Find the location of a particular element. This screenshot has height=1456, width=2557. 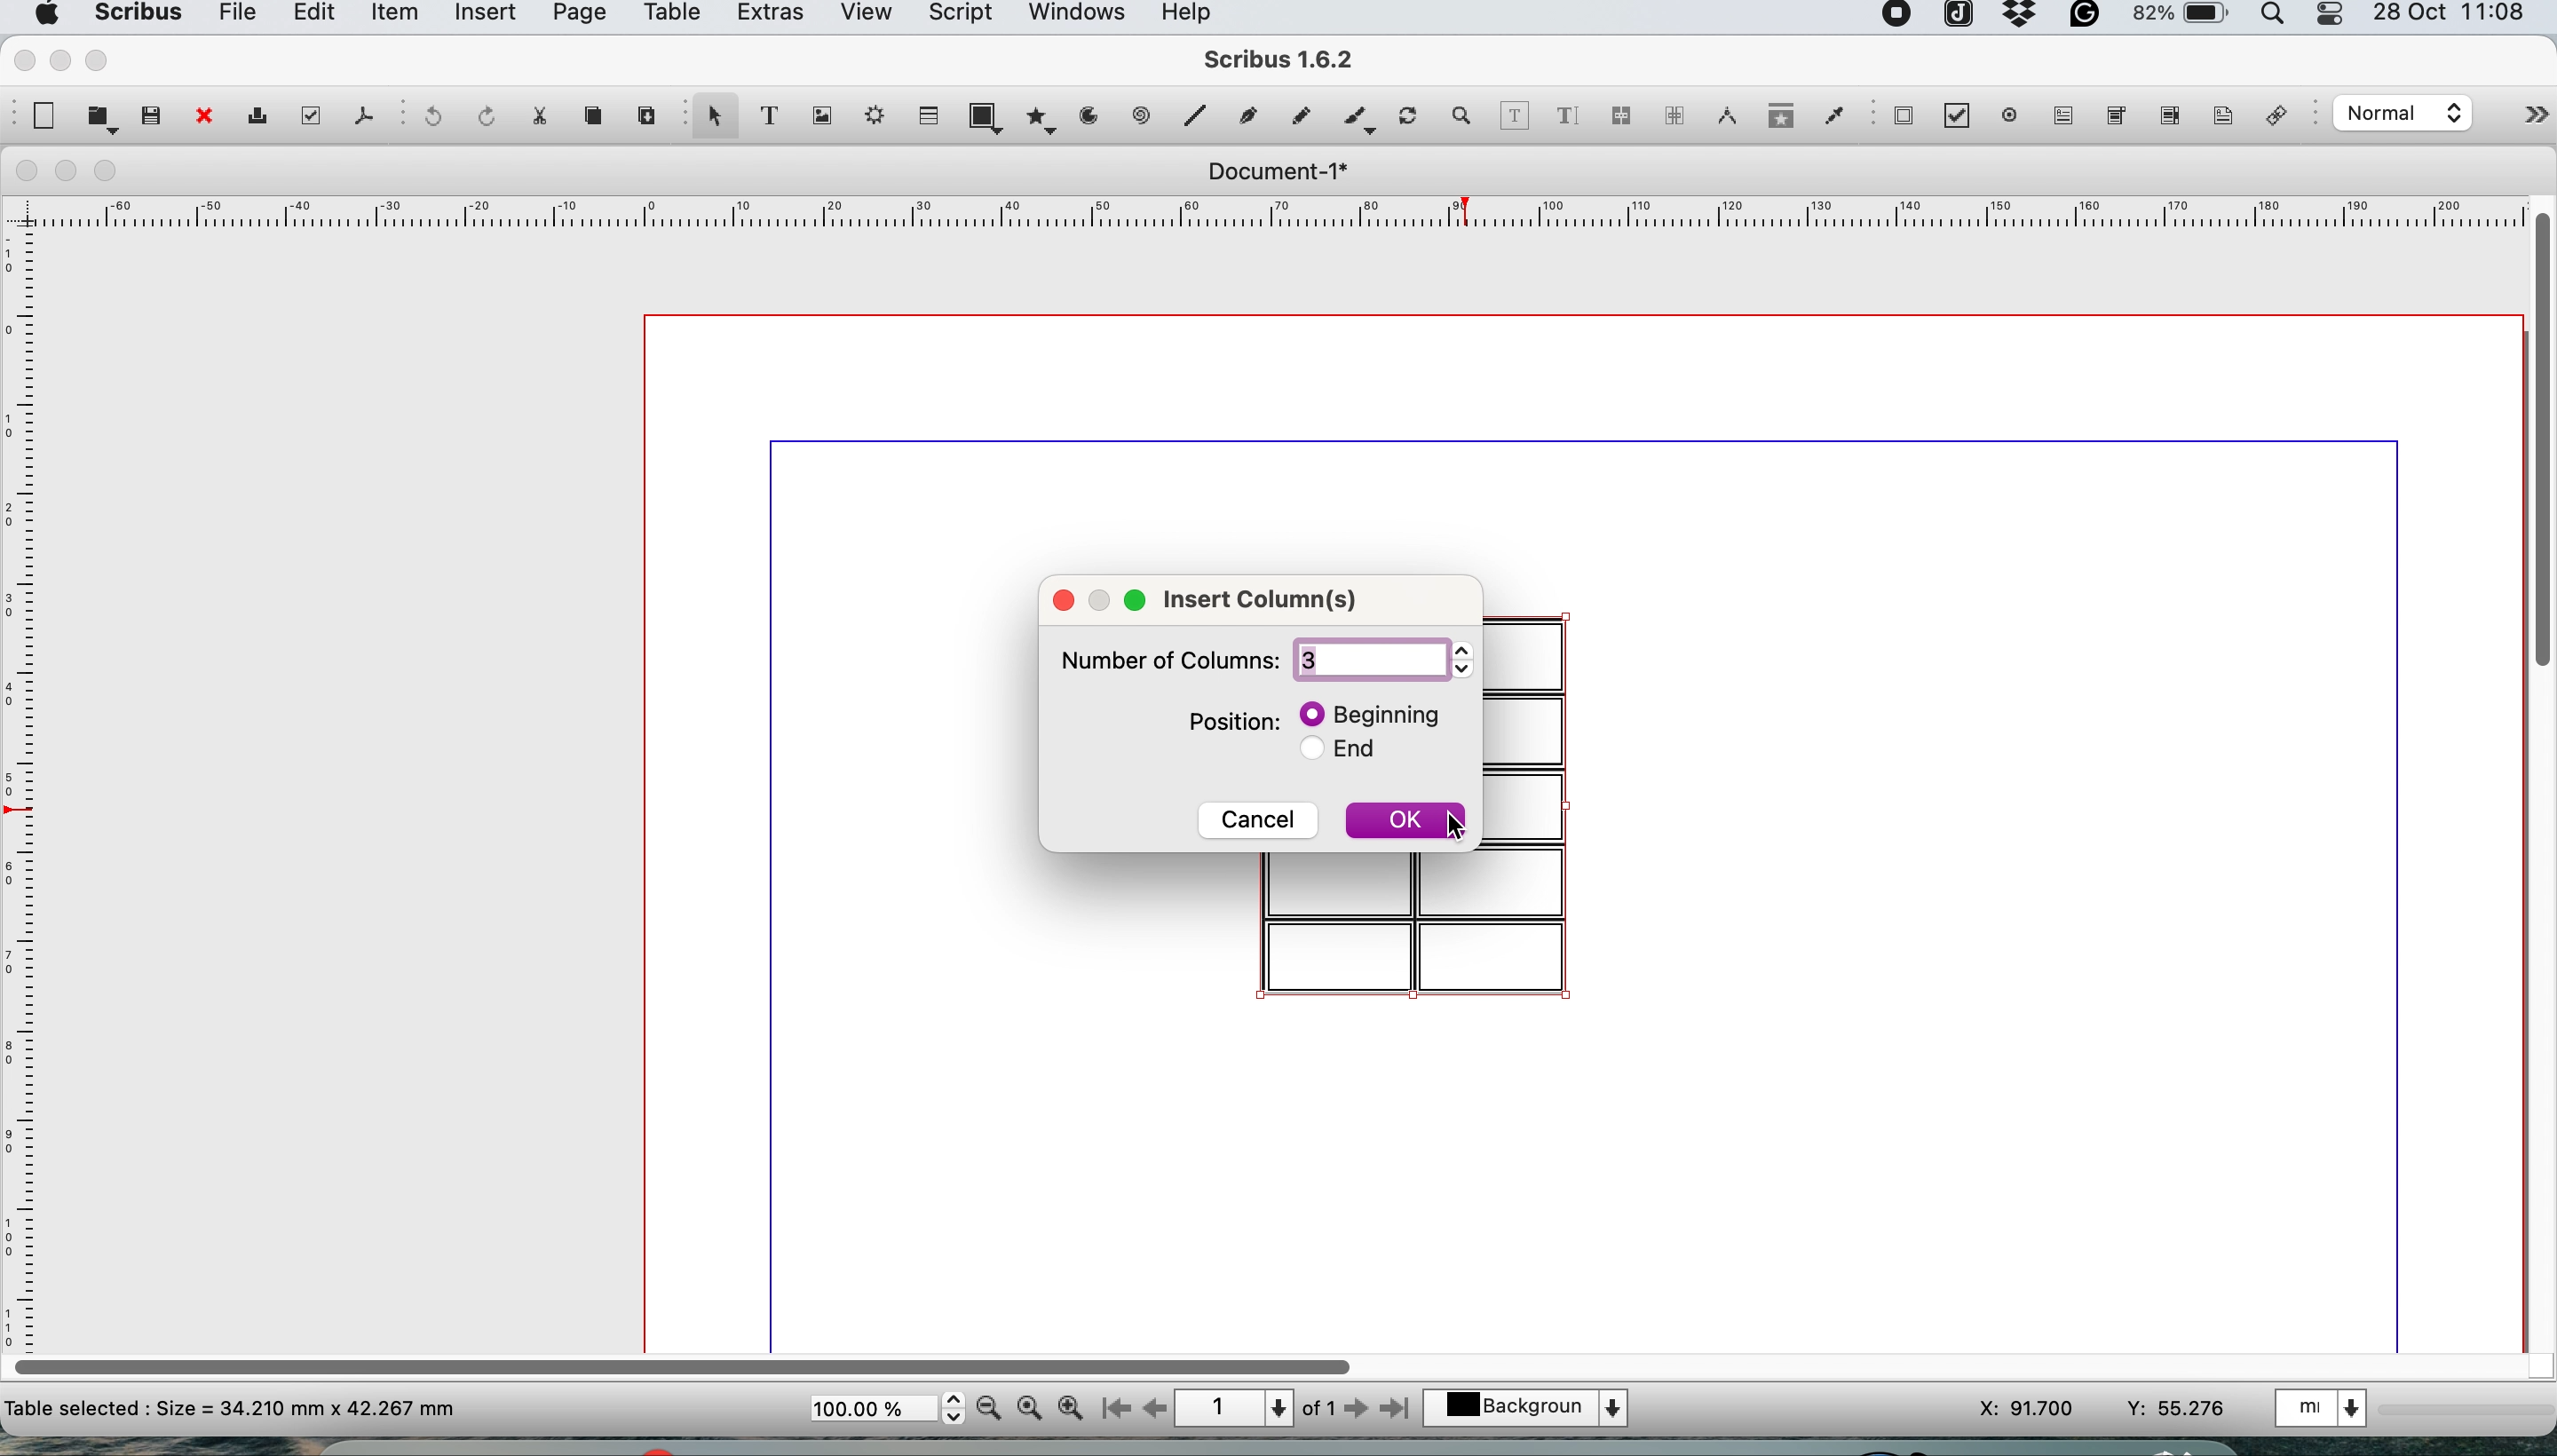

minimise is located at coordinates (59, 60).